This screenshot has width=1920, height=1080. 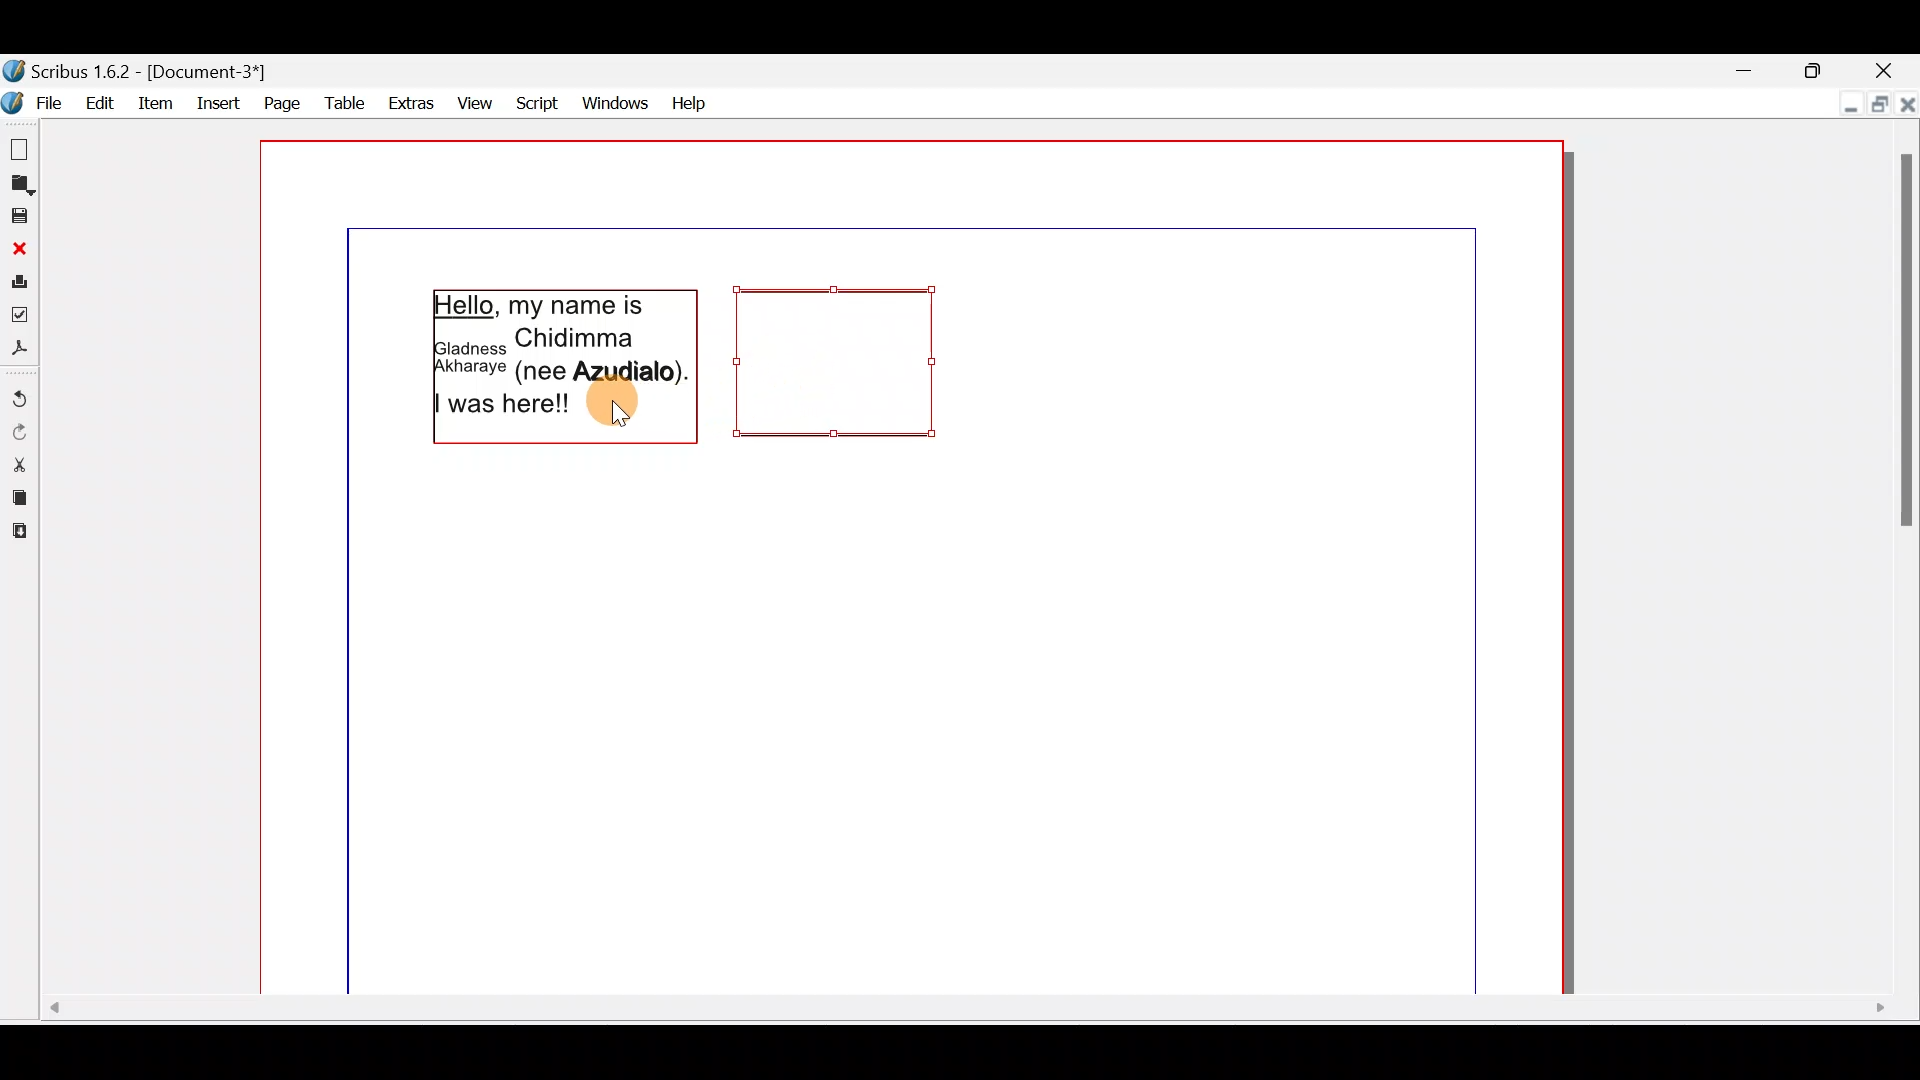 I want to click on Edit, so click(x=101, y=103).